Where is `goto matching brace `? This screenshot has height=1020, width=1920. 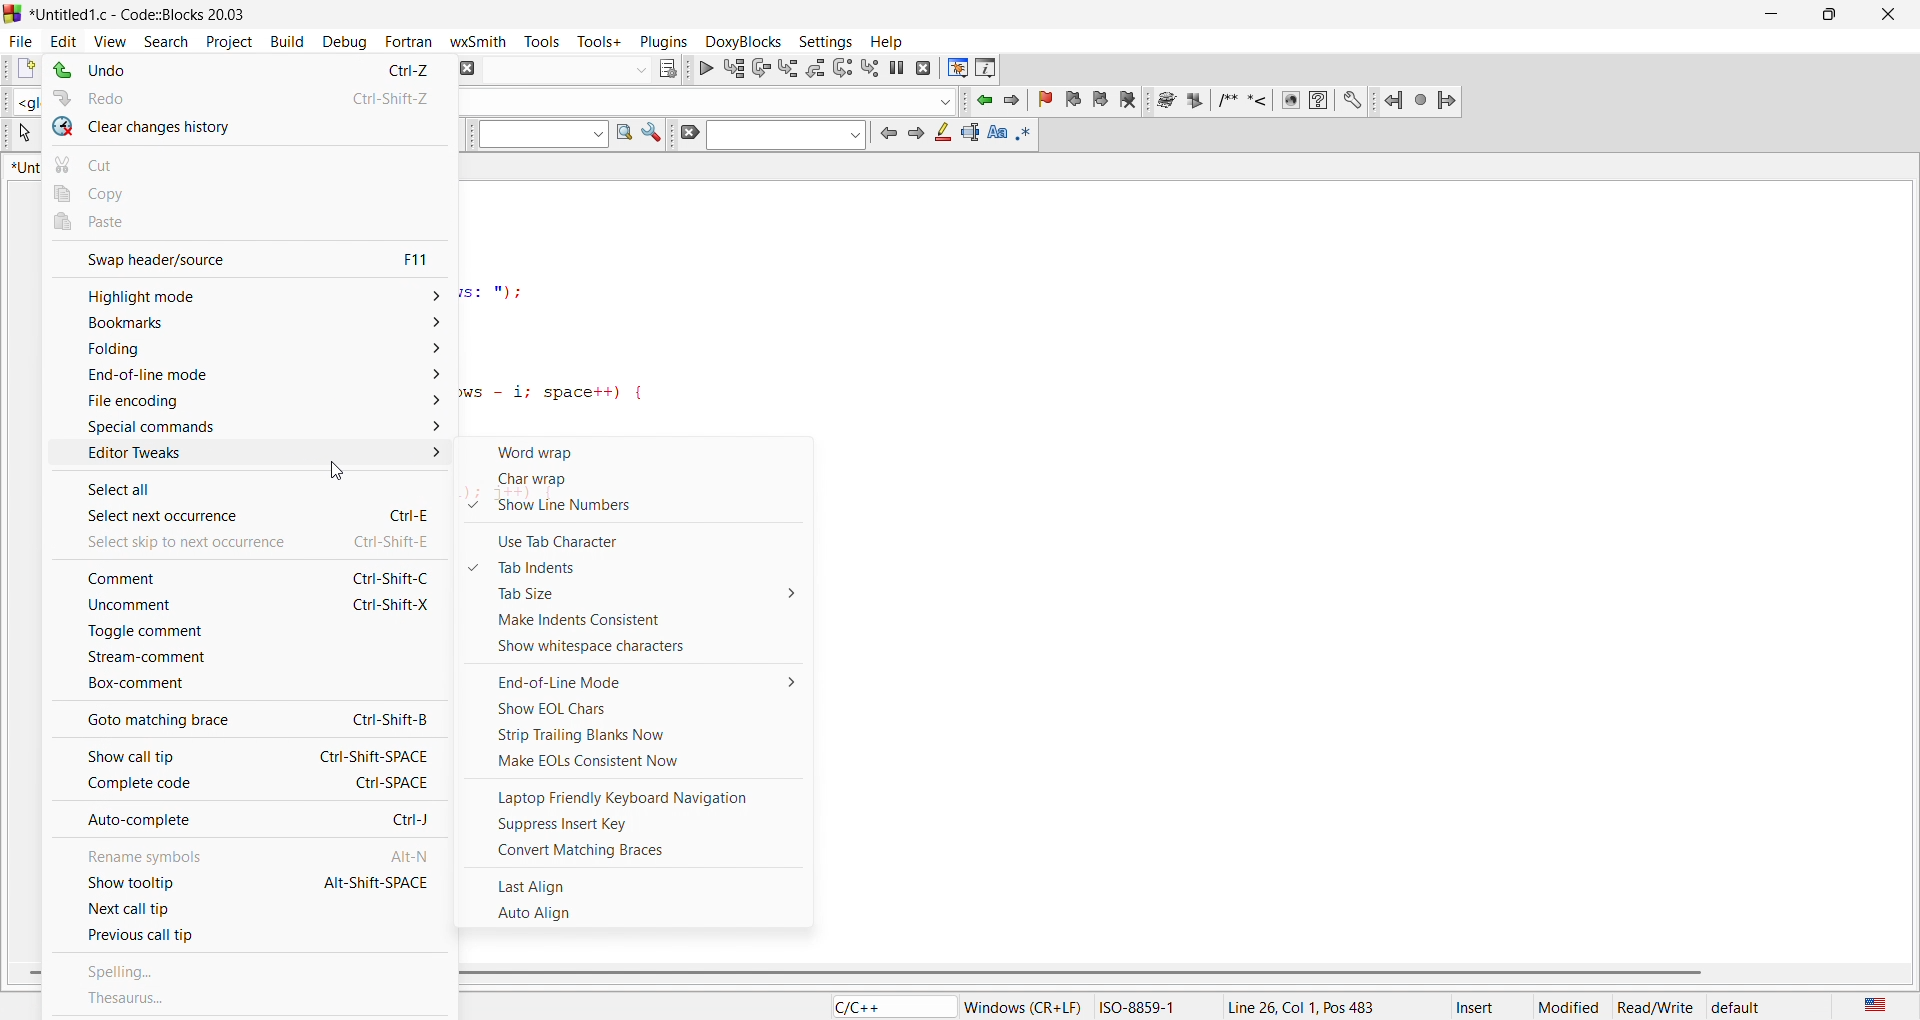 goto matching brace  is located at coordinates (159, 719).